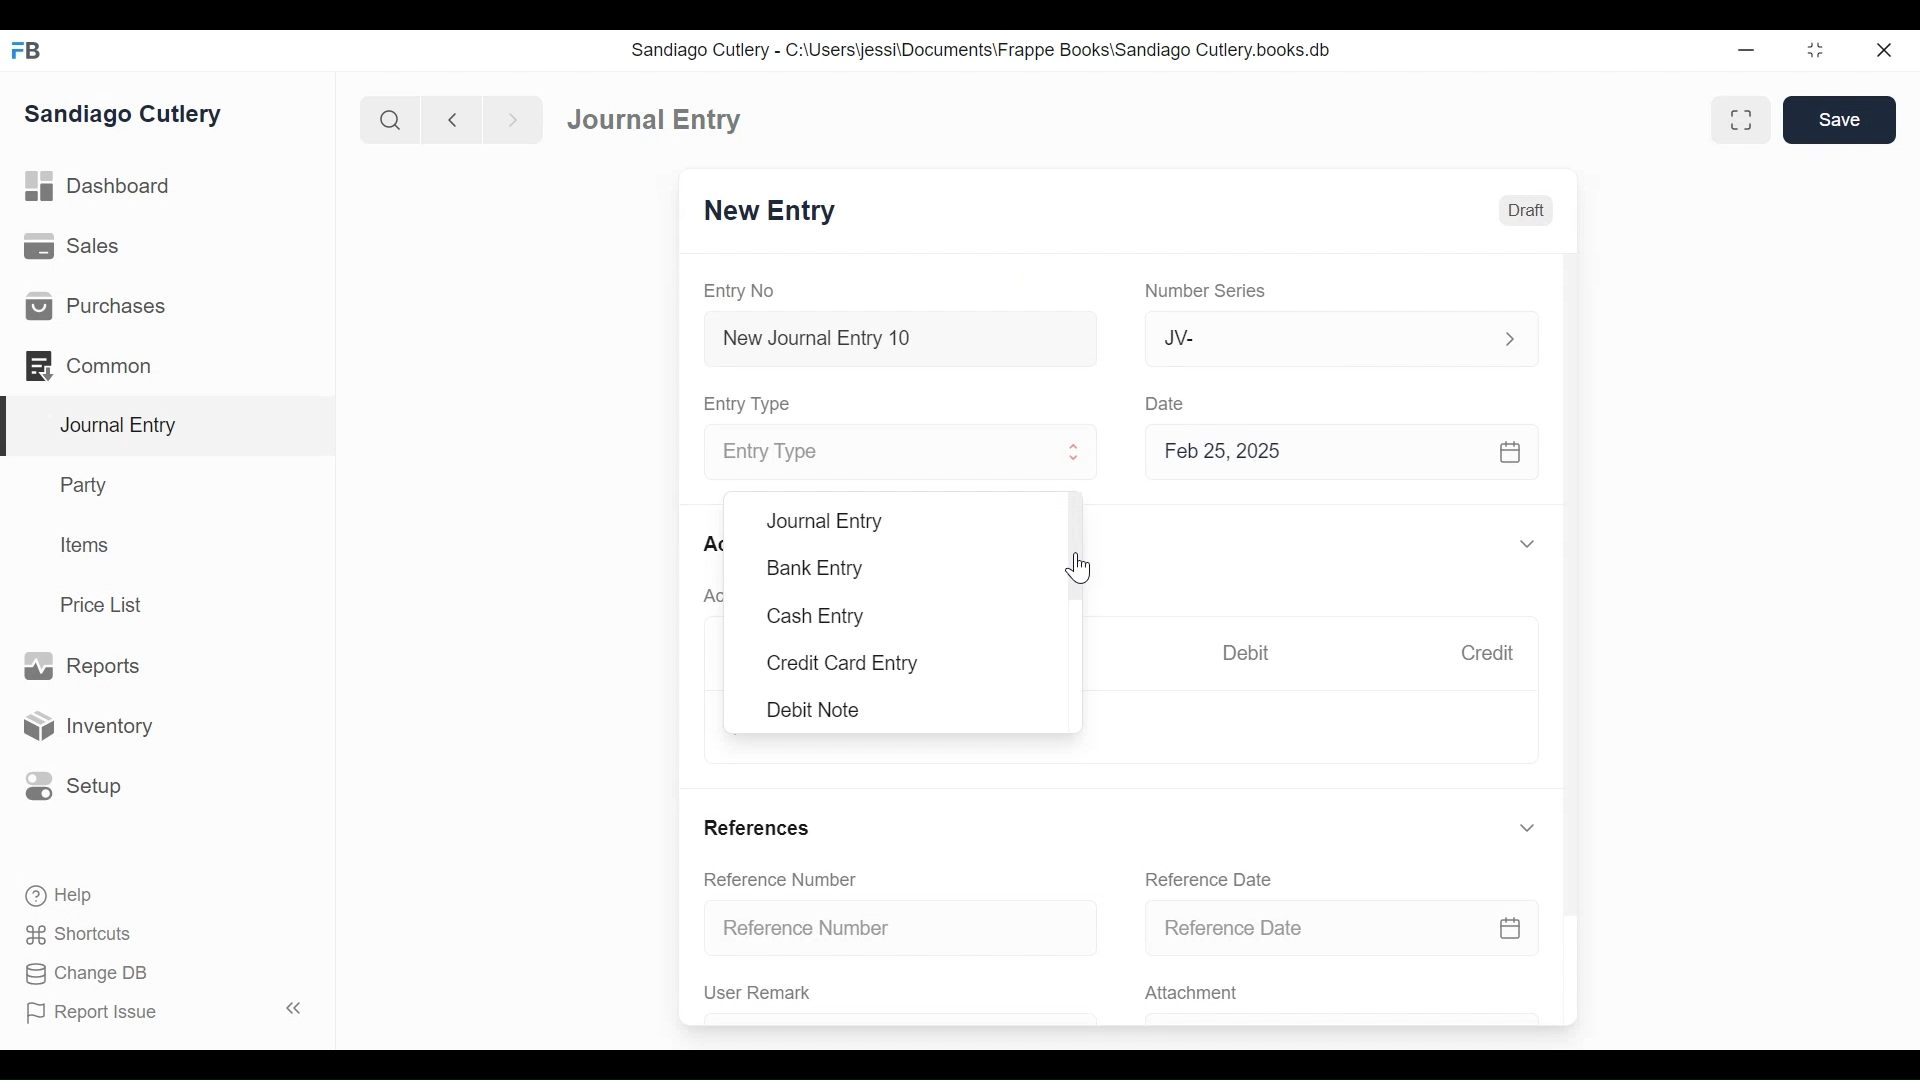 This screenshot has width=1920, height=1080. What do you see at coordinates (80, 665) in the screenshot?
I see `Reports` at bounding box center [80, 665].